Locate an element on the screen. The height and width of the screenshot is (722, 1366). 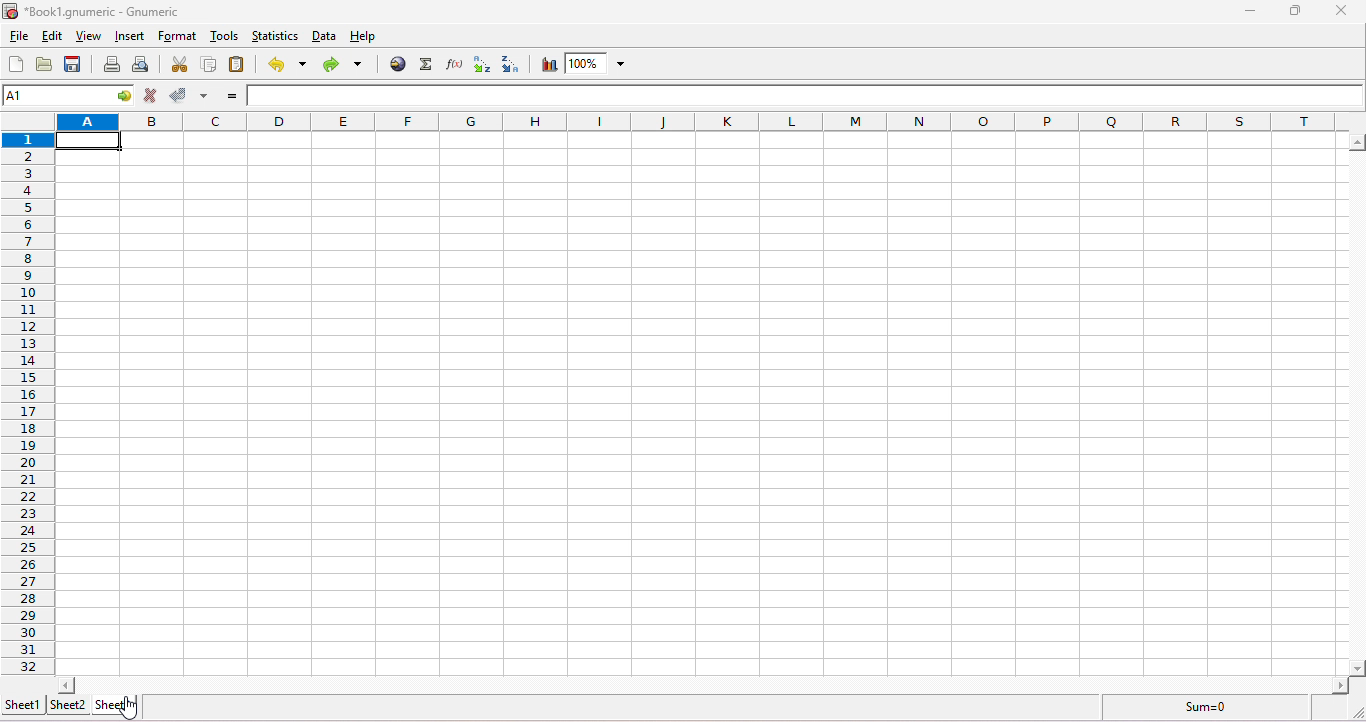
hyperlink is located at coordinates (395, 65).